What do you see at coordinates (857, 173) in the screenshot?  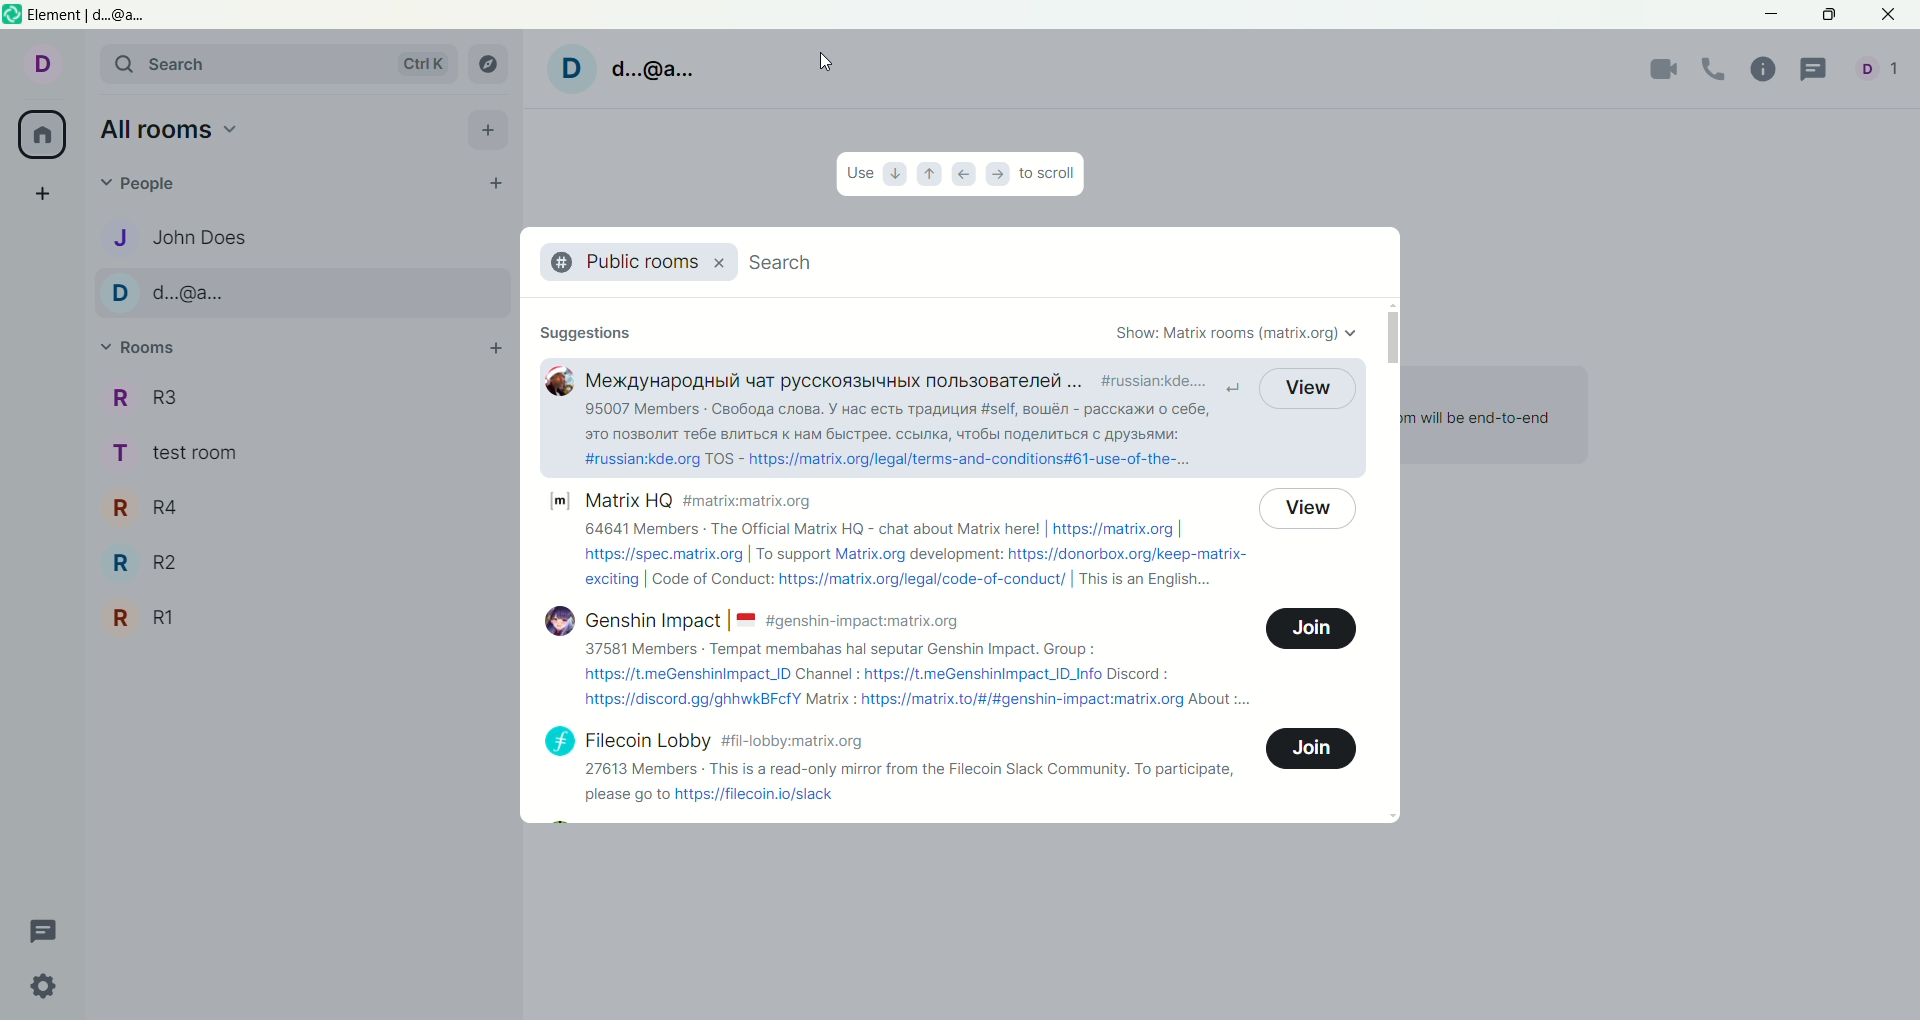 I see `use` at bounding box center [857, 173].